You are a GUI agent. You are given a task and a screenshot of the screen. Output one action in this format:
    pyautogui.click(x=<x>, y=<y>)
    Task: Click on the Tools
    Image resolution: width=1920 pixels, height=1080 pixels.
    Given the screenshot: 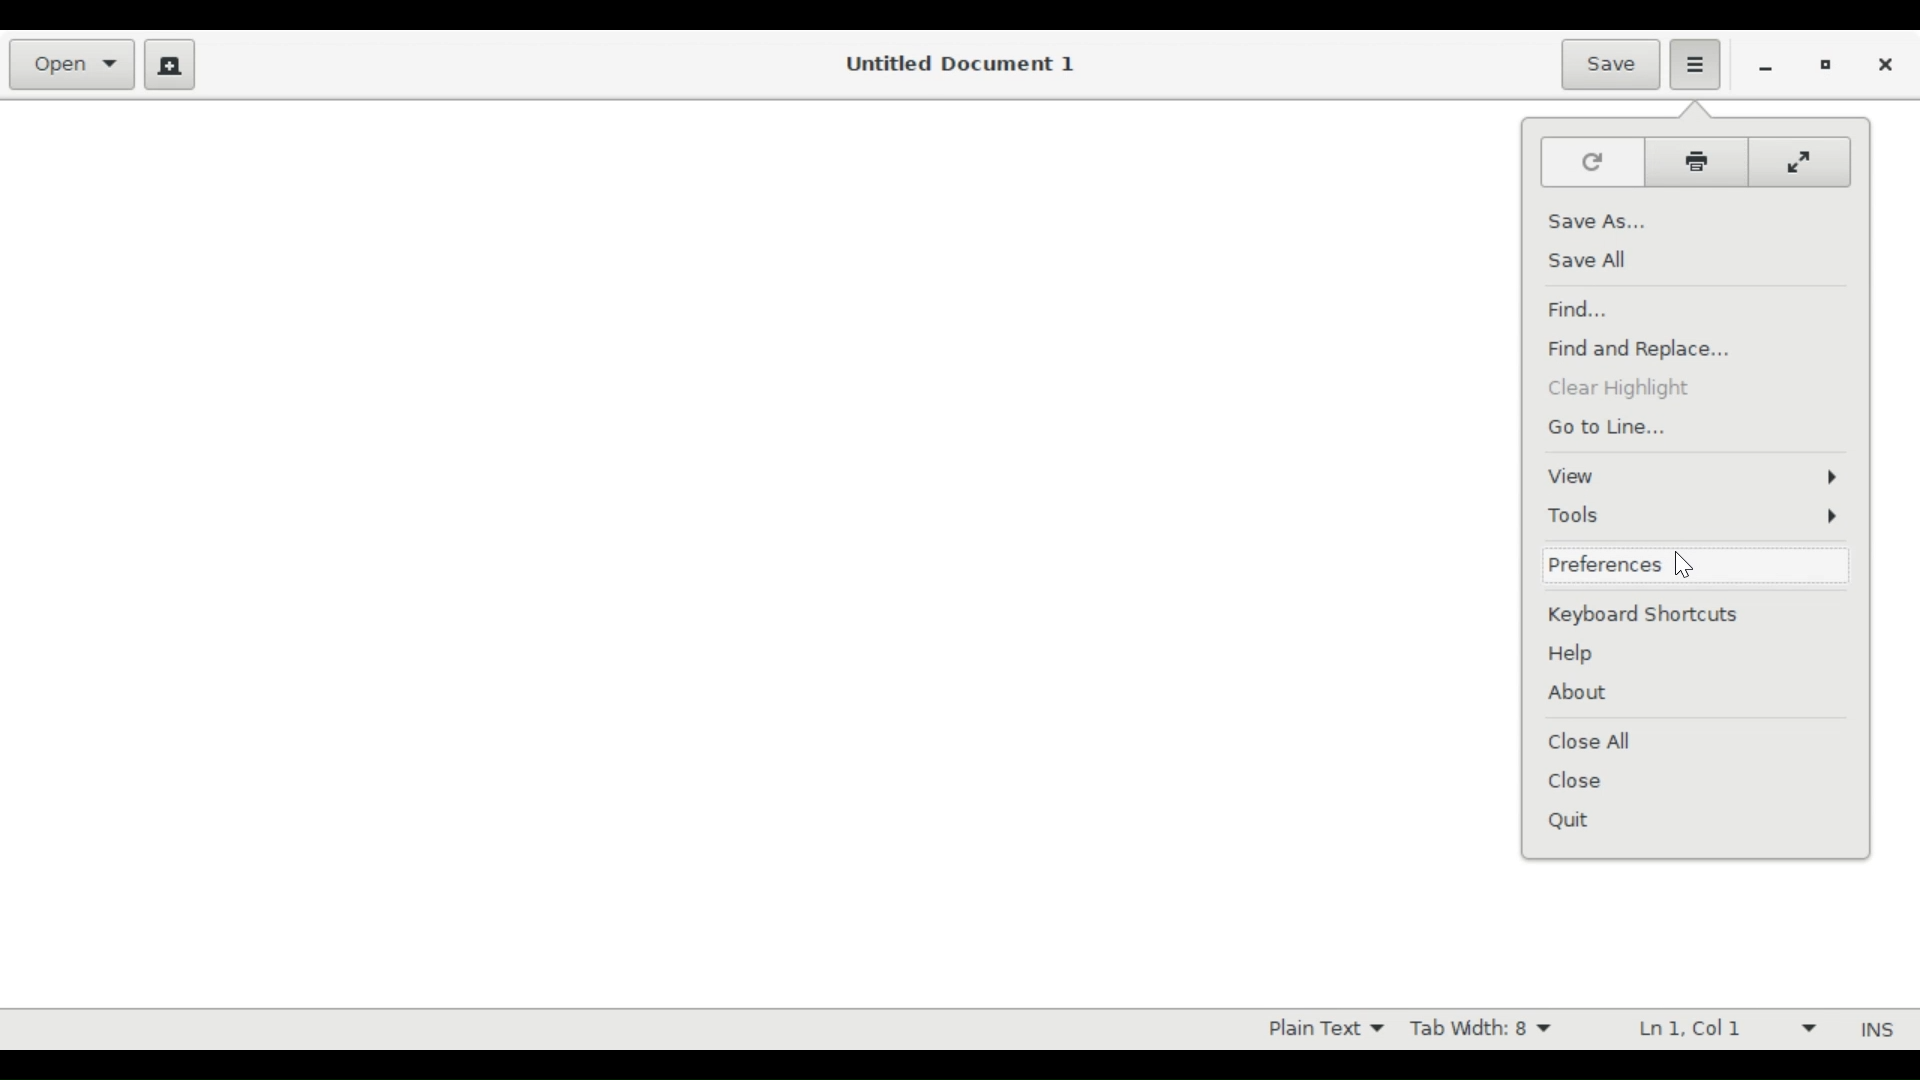 What is the action you would take?
    pyautogui.click(x=1700, y=516)
    